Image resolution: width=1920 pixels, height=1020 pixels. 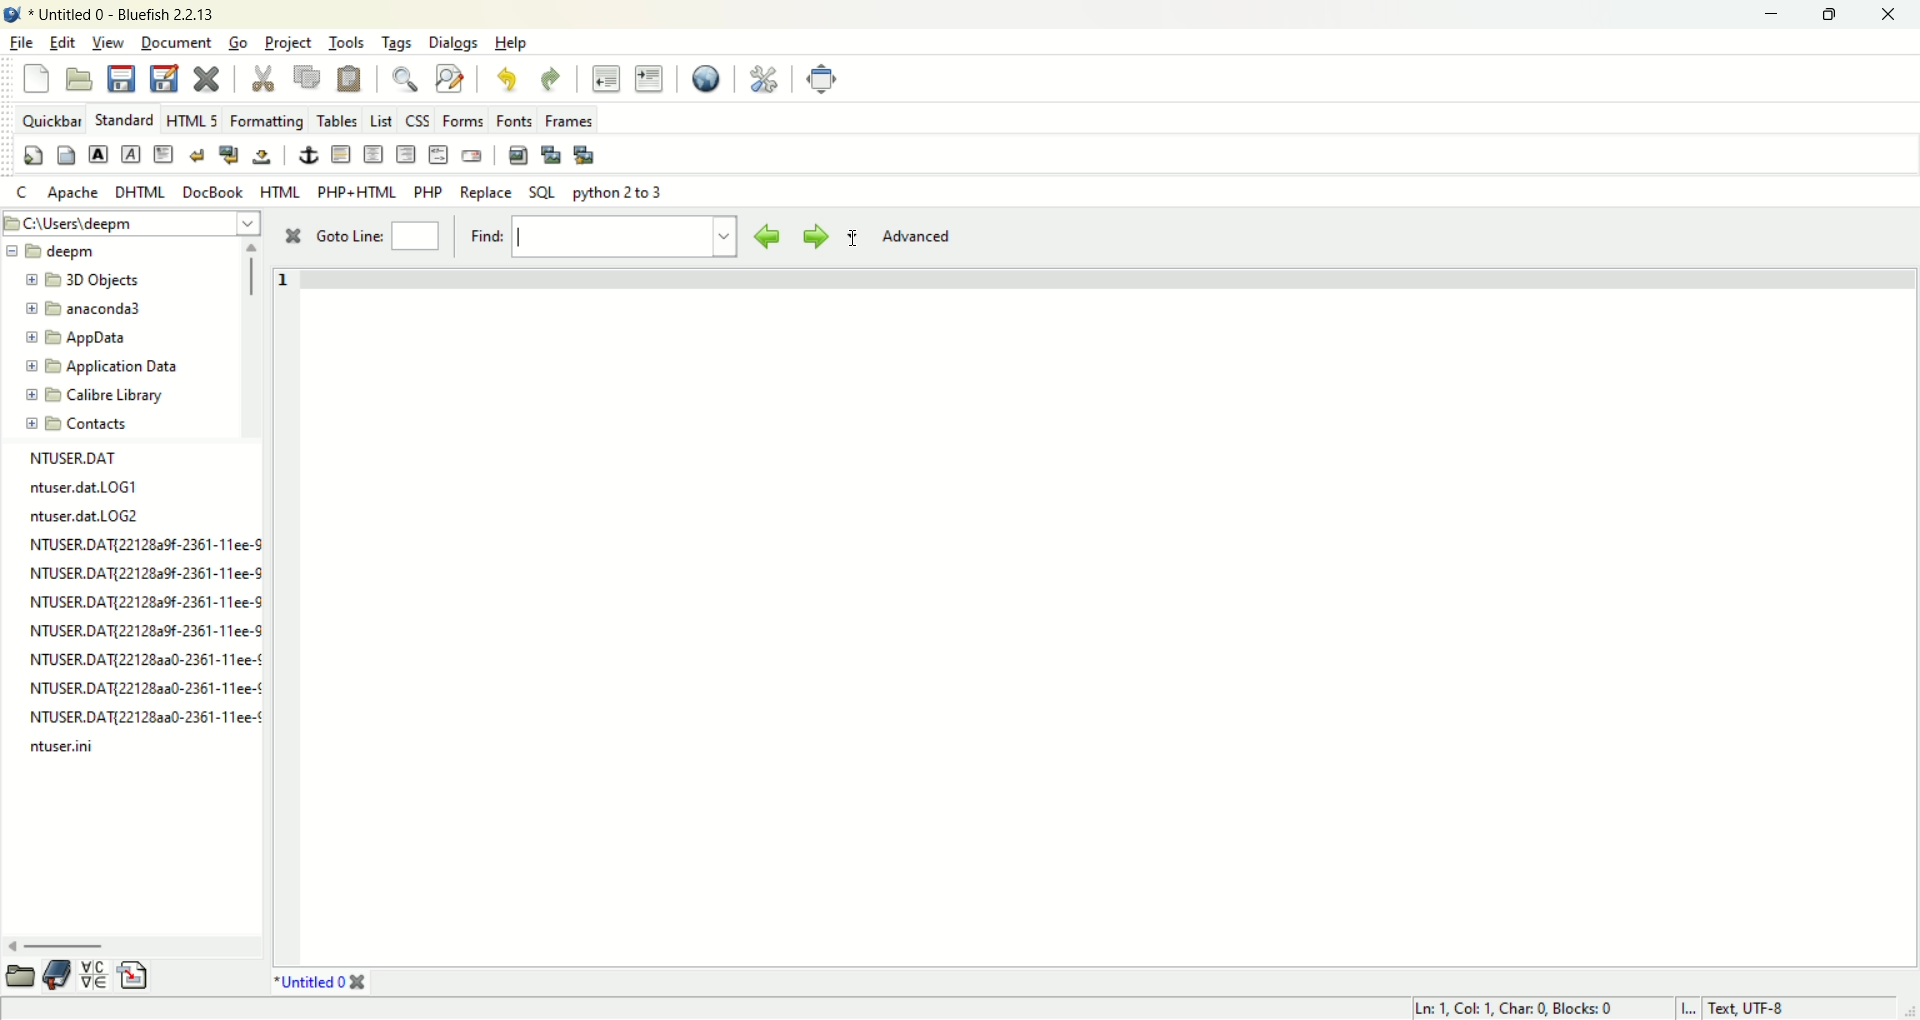 What do you see at coordinates (77, 424) in the screenshot?
I see `contacts` at bounding box center [77, 424].